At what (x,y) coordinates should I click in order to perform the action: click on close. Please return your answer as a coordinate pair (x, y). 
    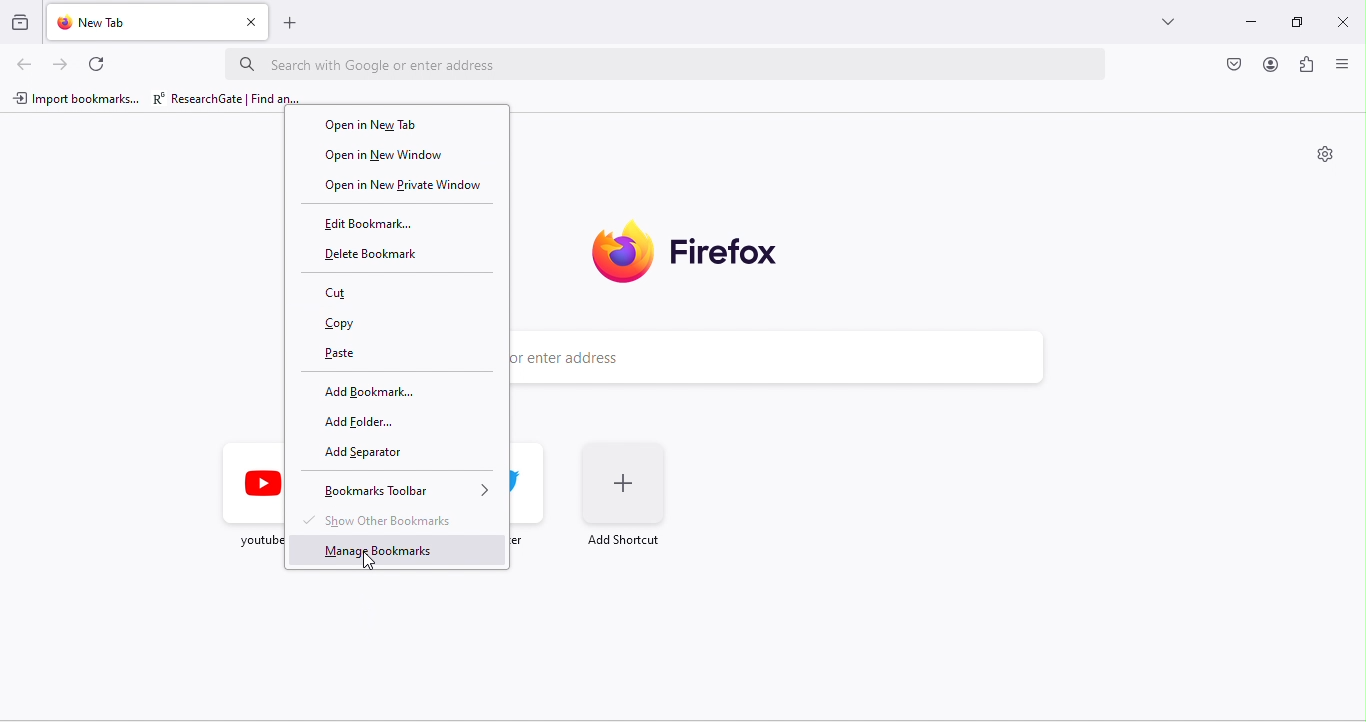
    Looking at the image, I should click on (251, 22).